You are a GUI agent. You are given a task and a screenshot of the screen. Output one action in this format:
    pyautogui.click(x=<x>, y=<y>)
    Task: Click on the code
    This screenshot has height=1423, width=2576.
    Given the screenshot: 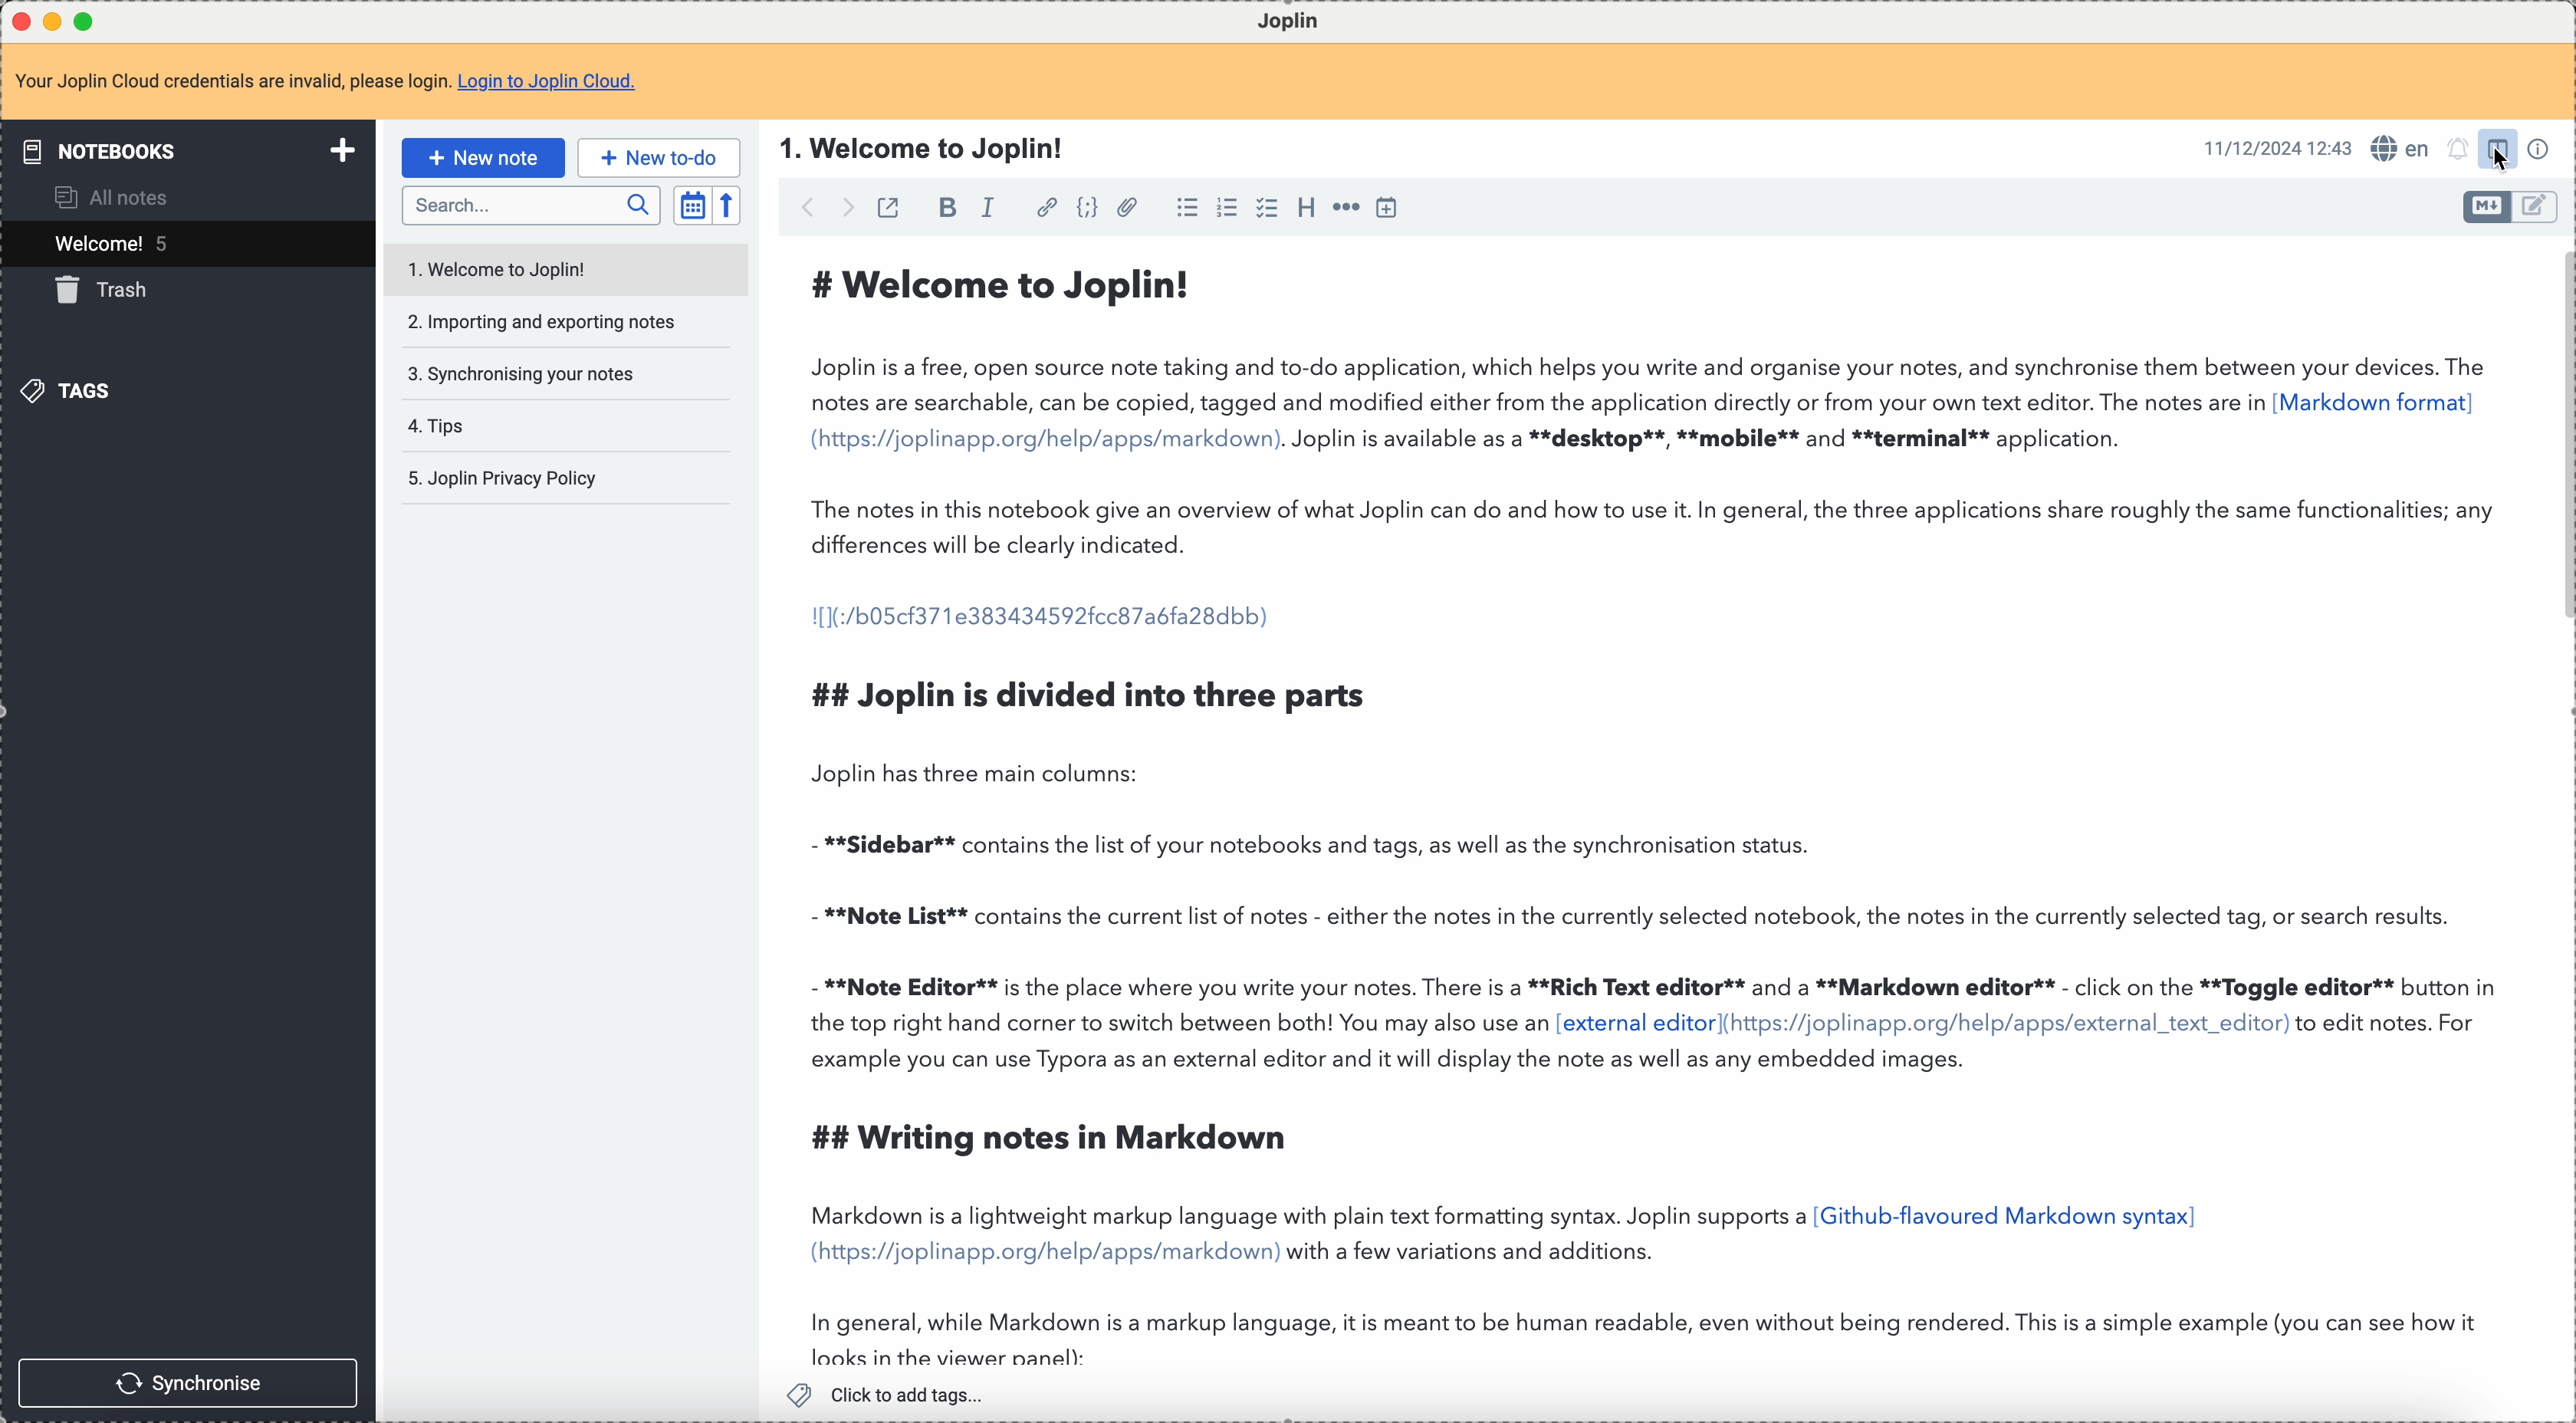 What is the action you would take?
    pyautogui.click(x=1090, y=208)
    